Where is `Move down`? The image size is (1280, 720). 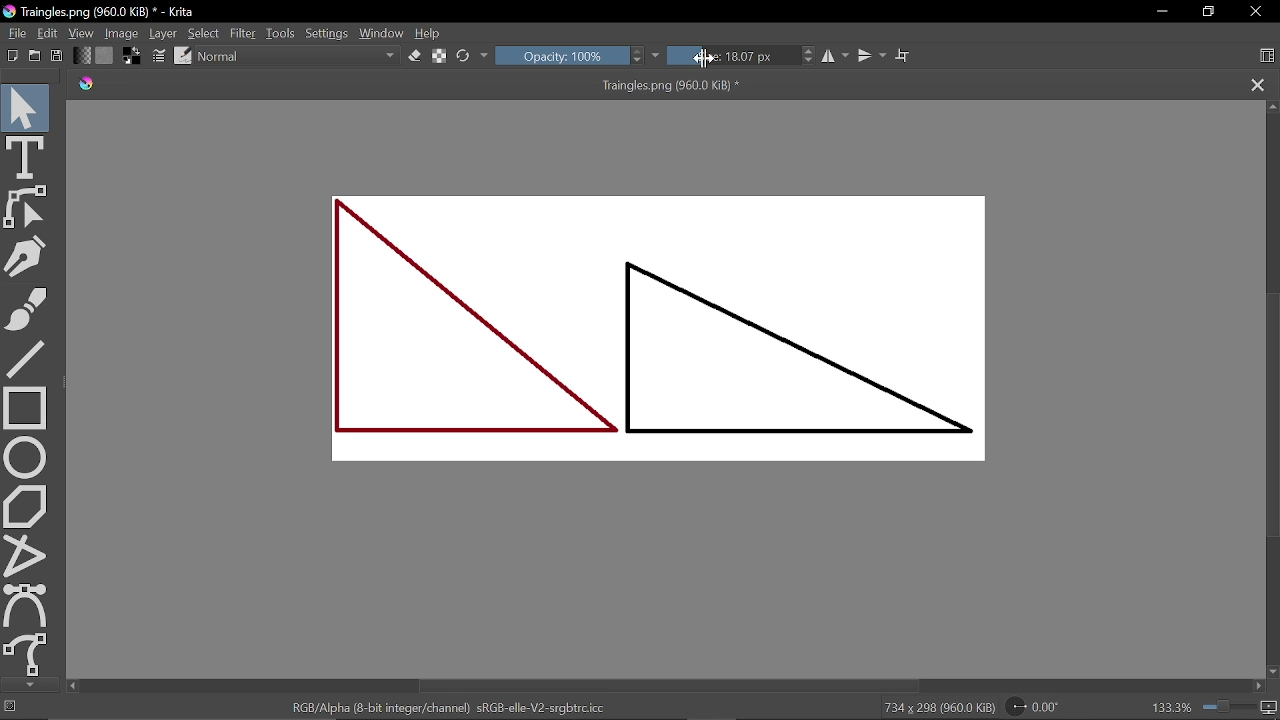
Move down is located at coordinates (1272, 671).